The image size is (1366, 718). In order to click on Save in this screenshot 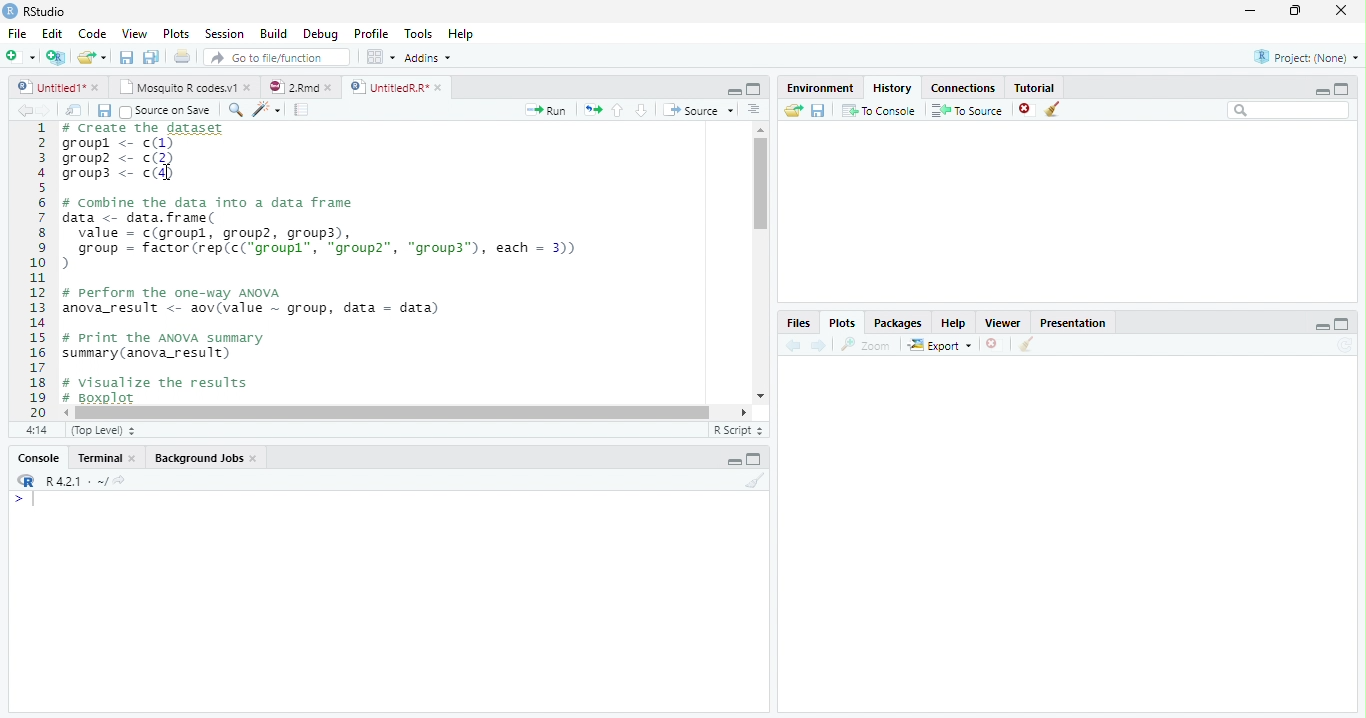, I will do `click(128, 58)`.